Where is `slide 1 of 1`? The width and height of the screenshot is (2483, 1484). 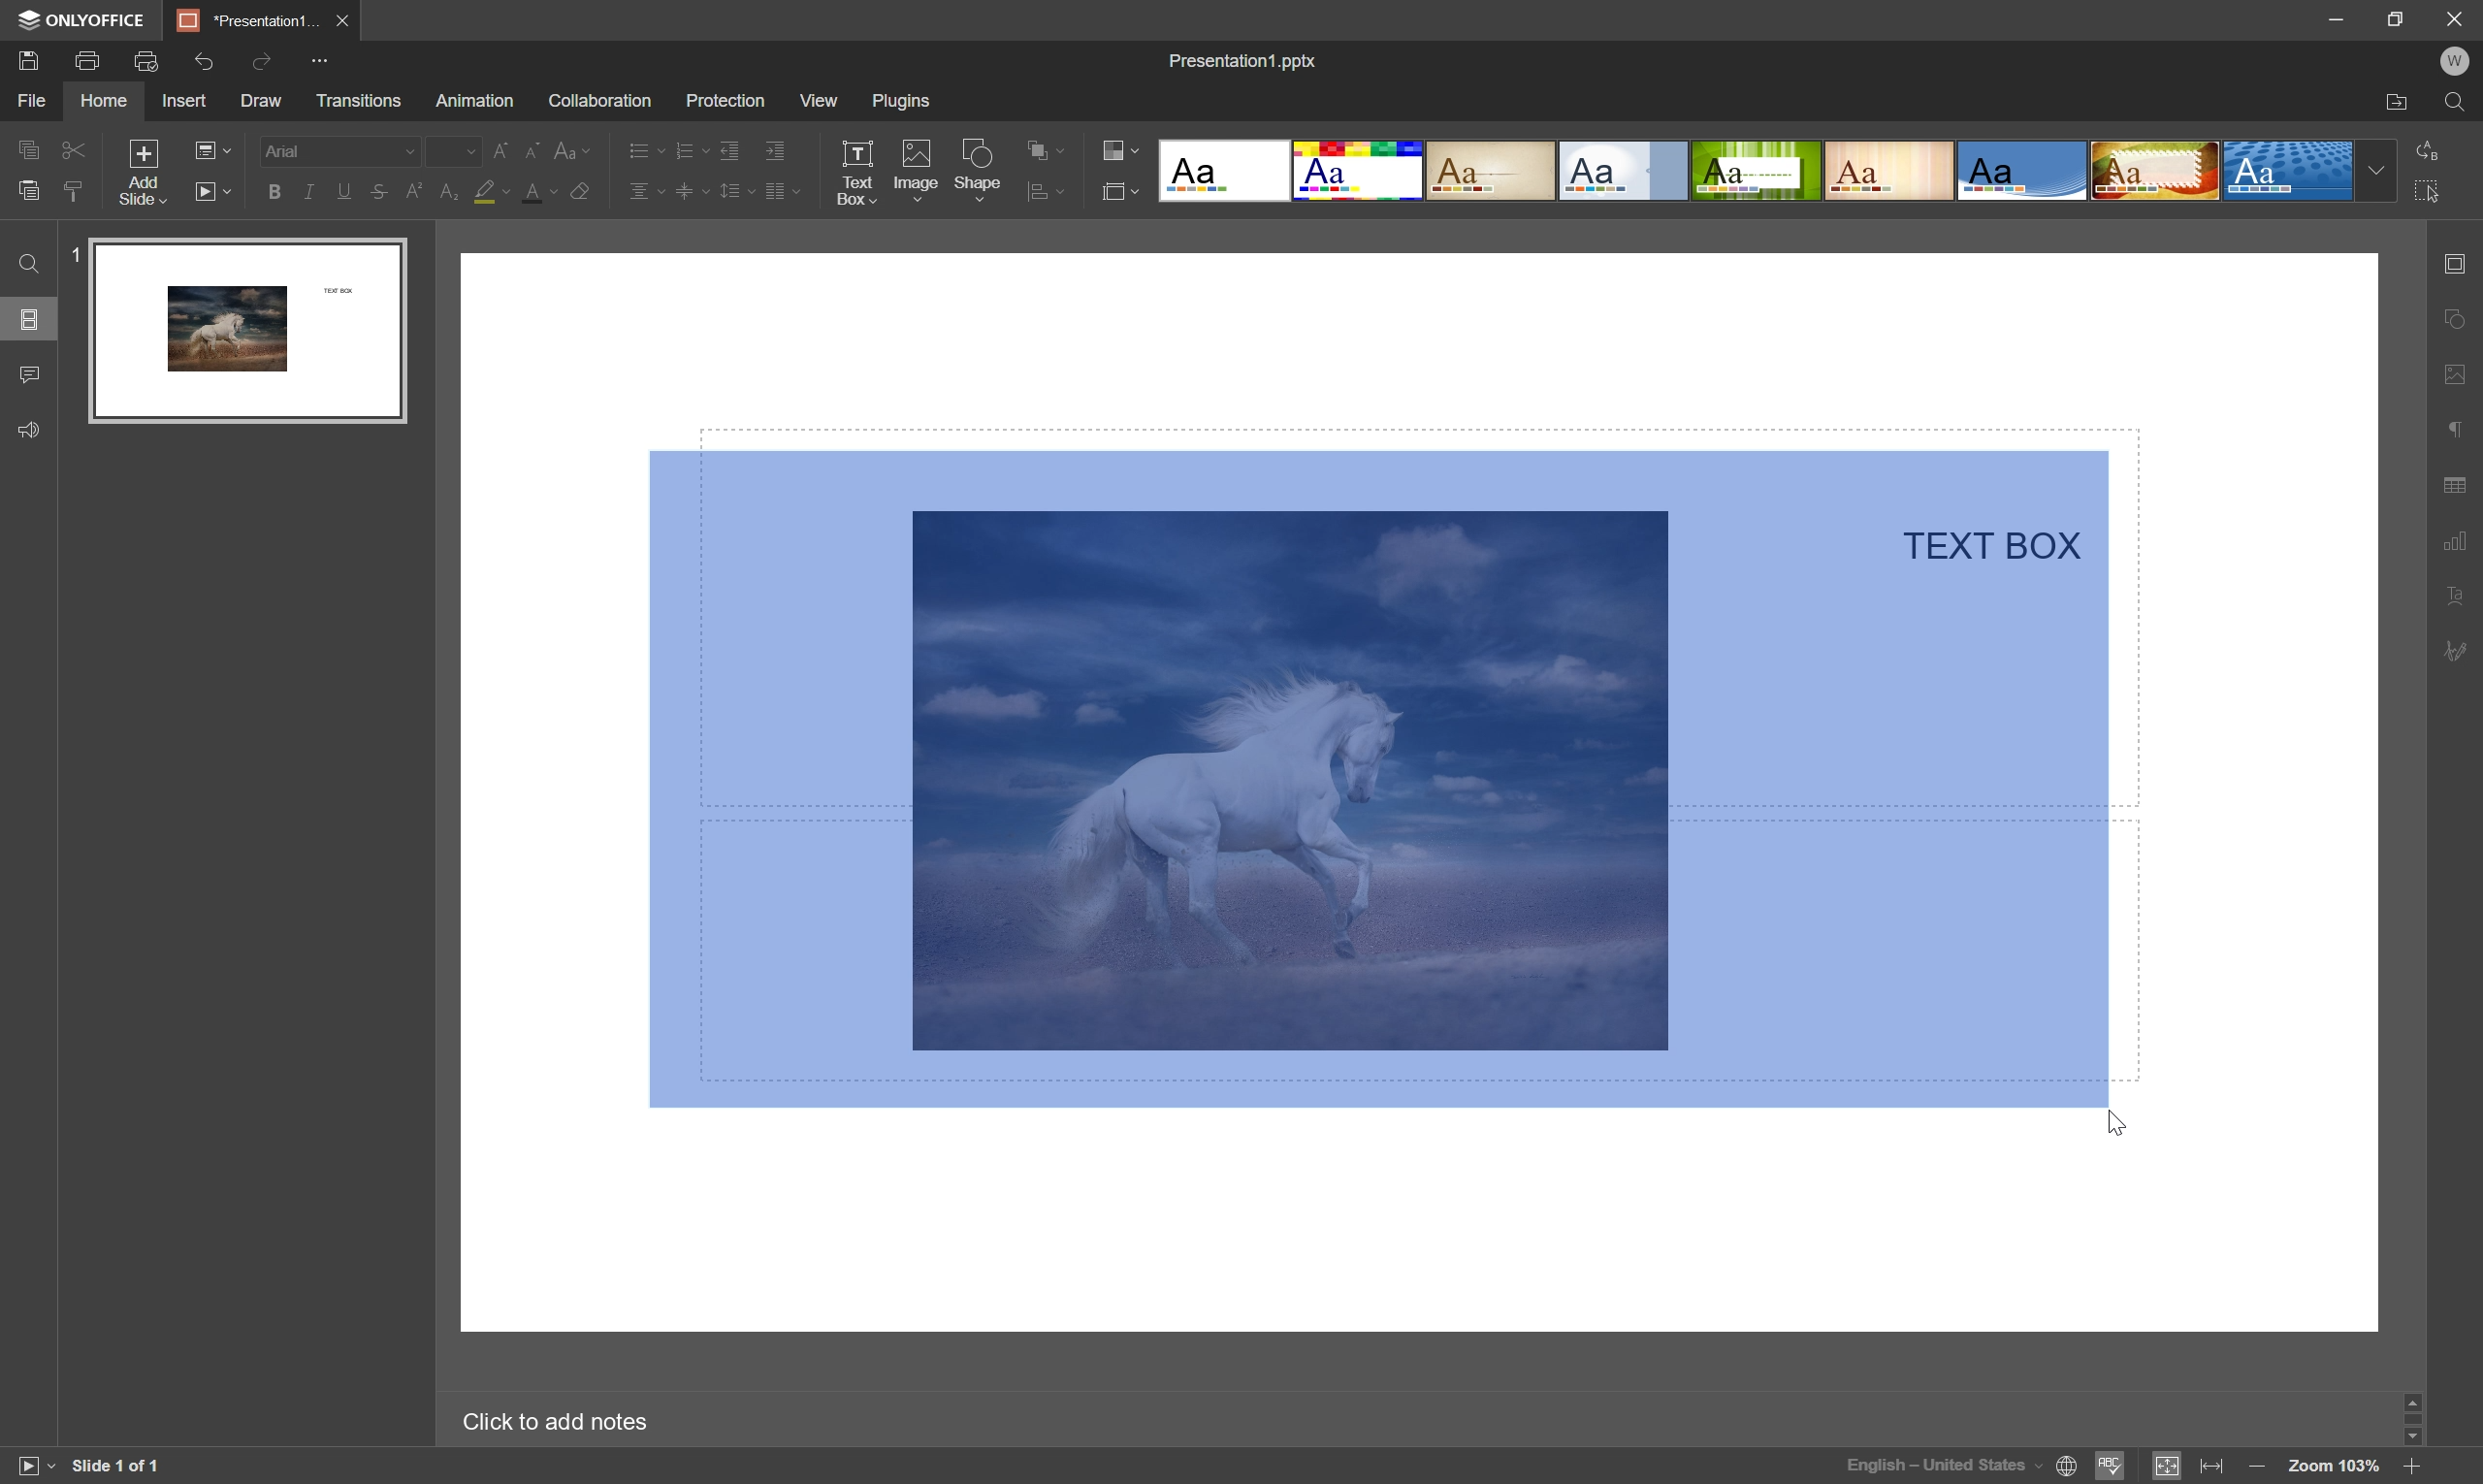
slide 1 of 1 is located at coordinates (118, 1467).